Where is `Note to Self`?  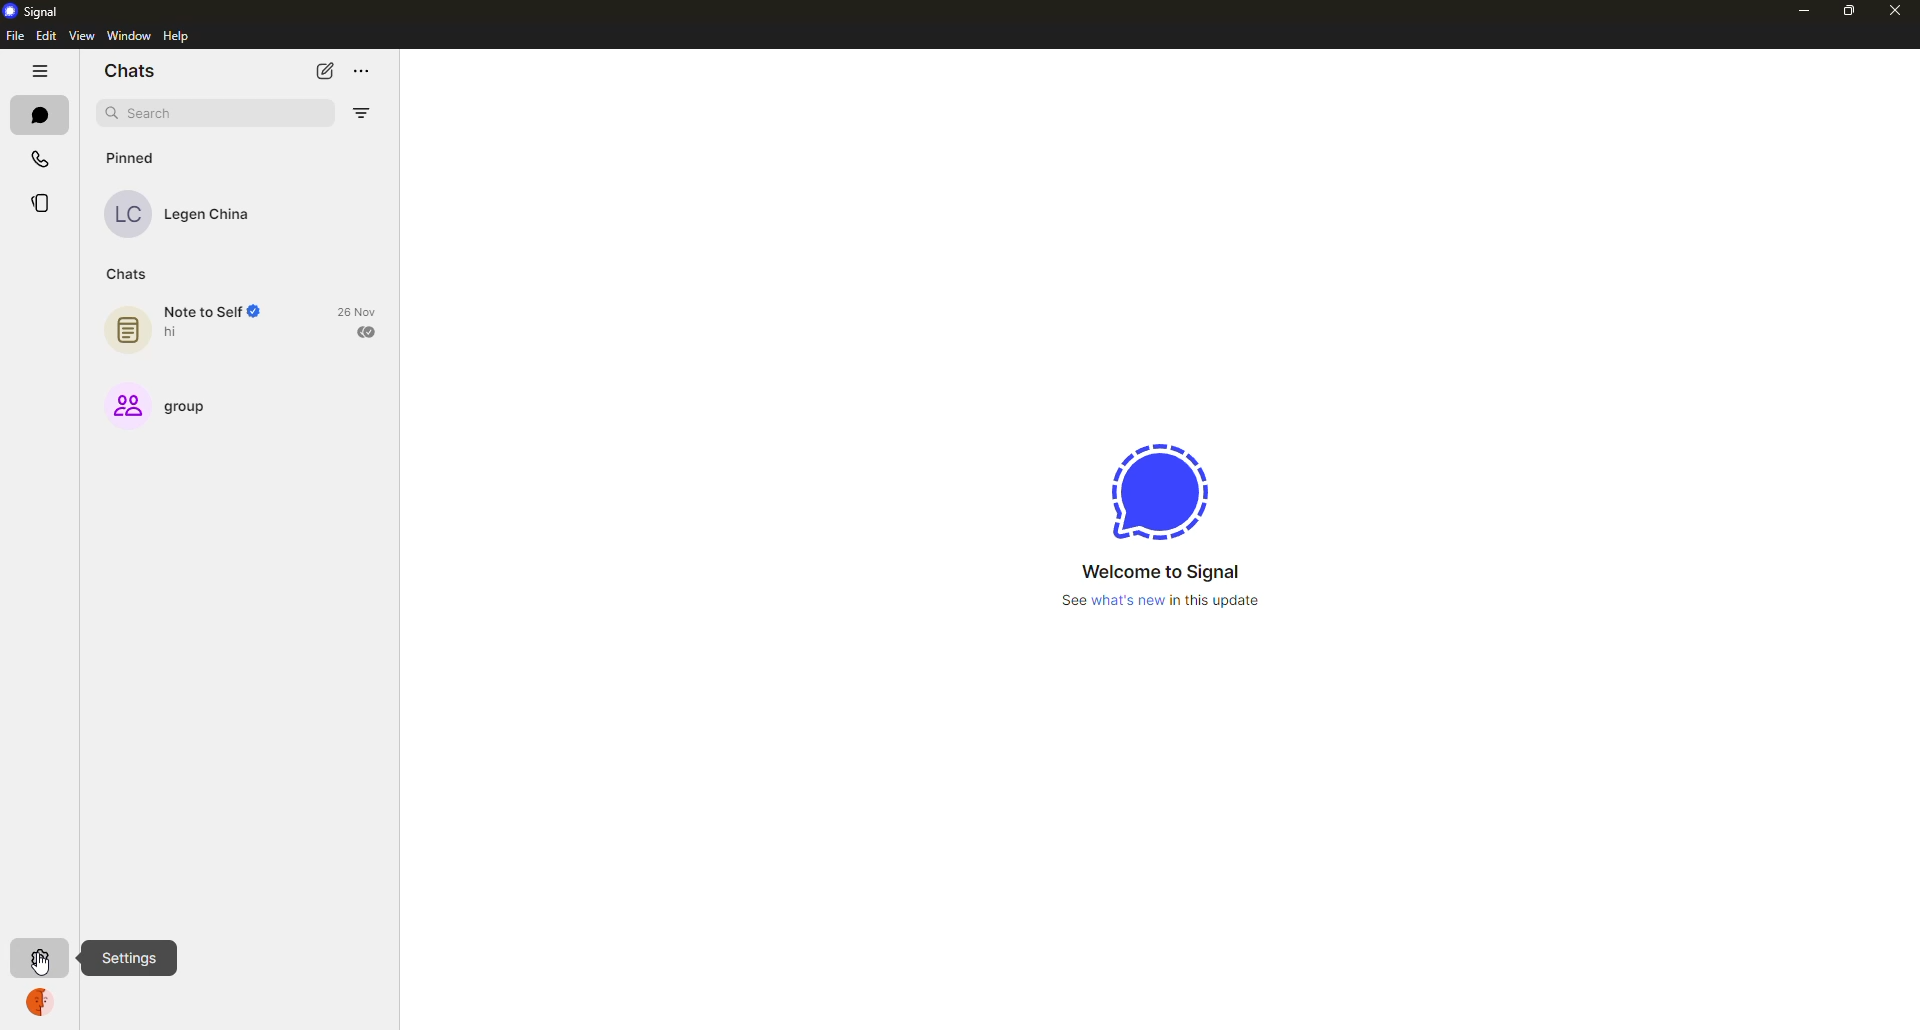 Note to Self is located at coordinates (214, 312).